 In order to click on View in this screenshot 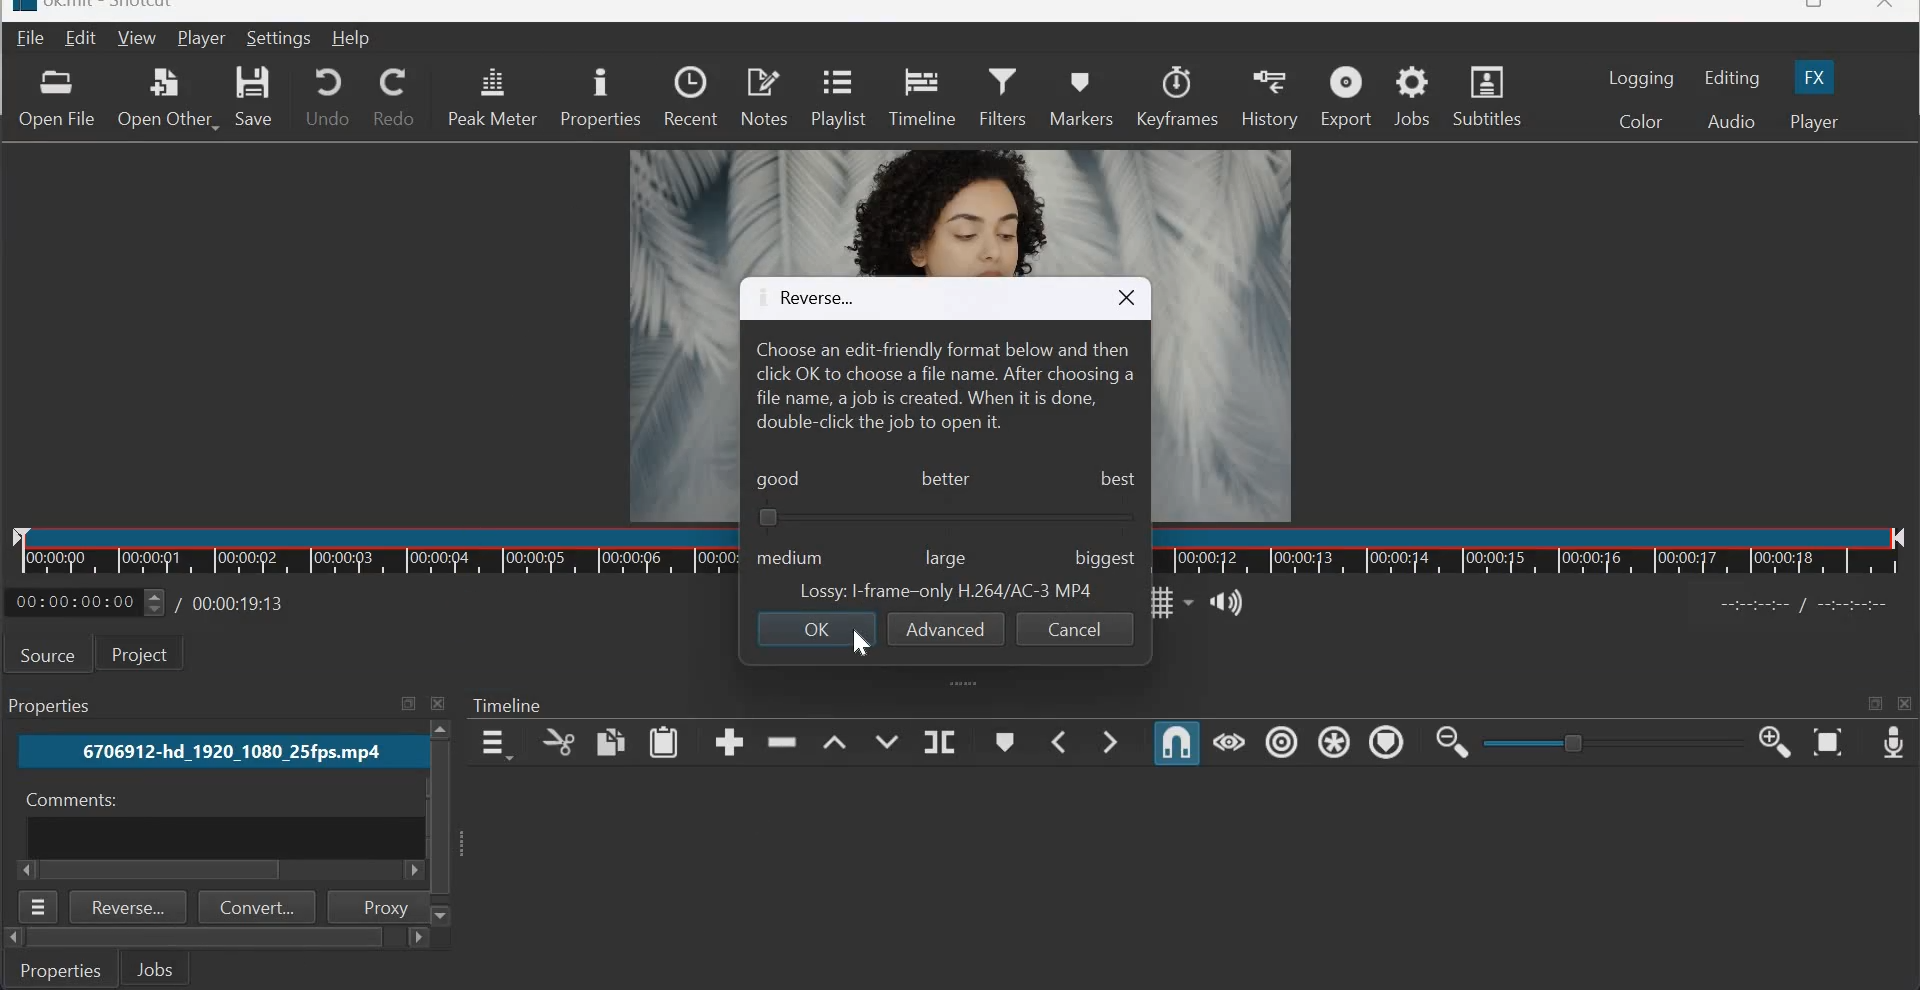, I will do `click(137, 37)`.